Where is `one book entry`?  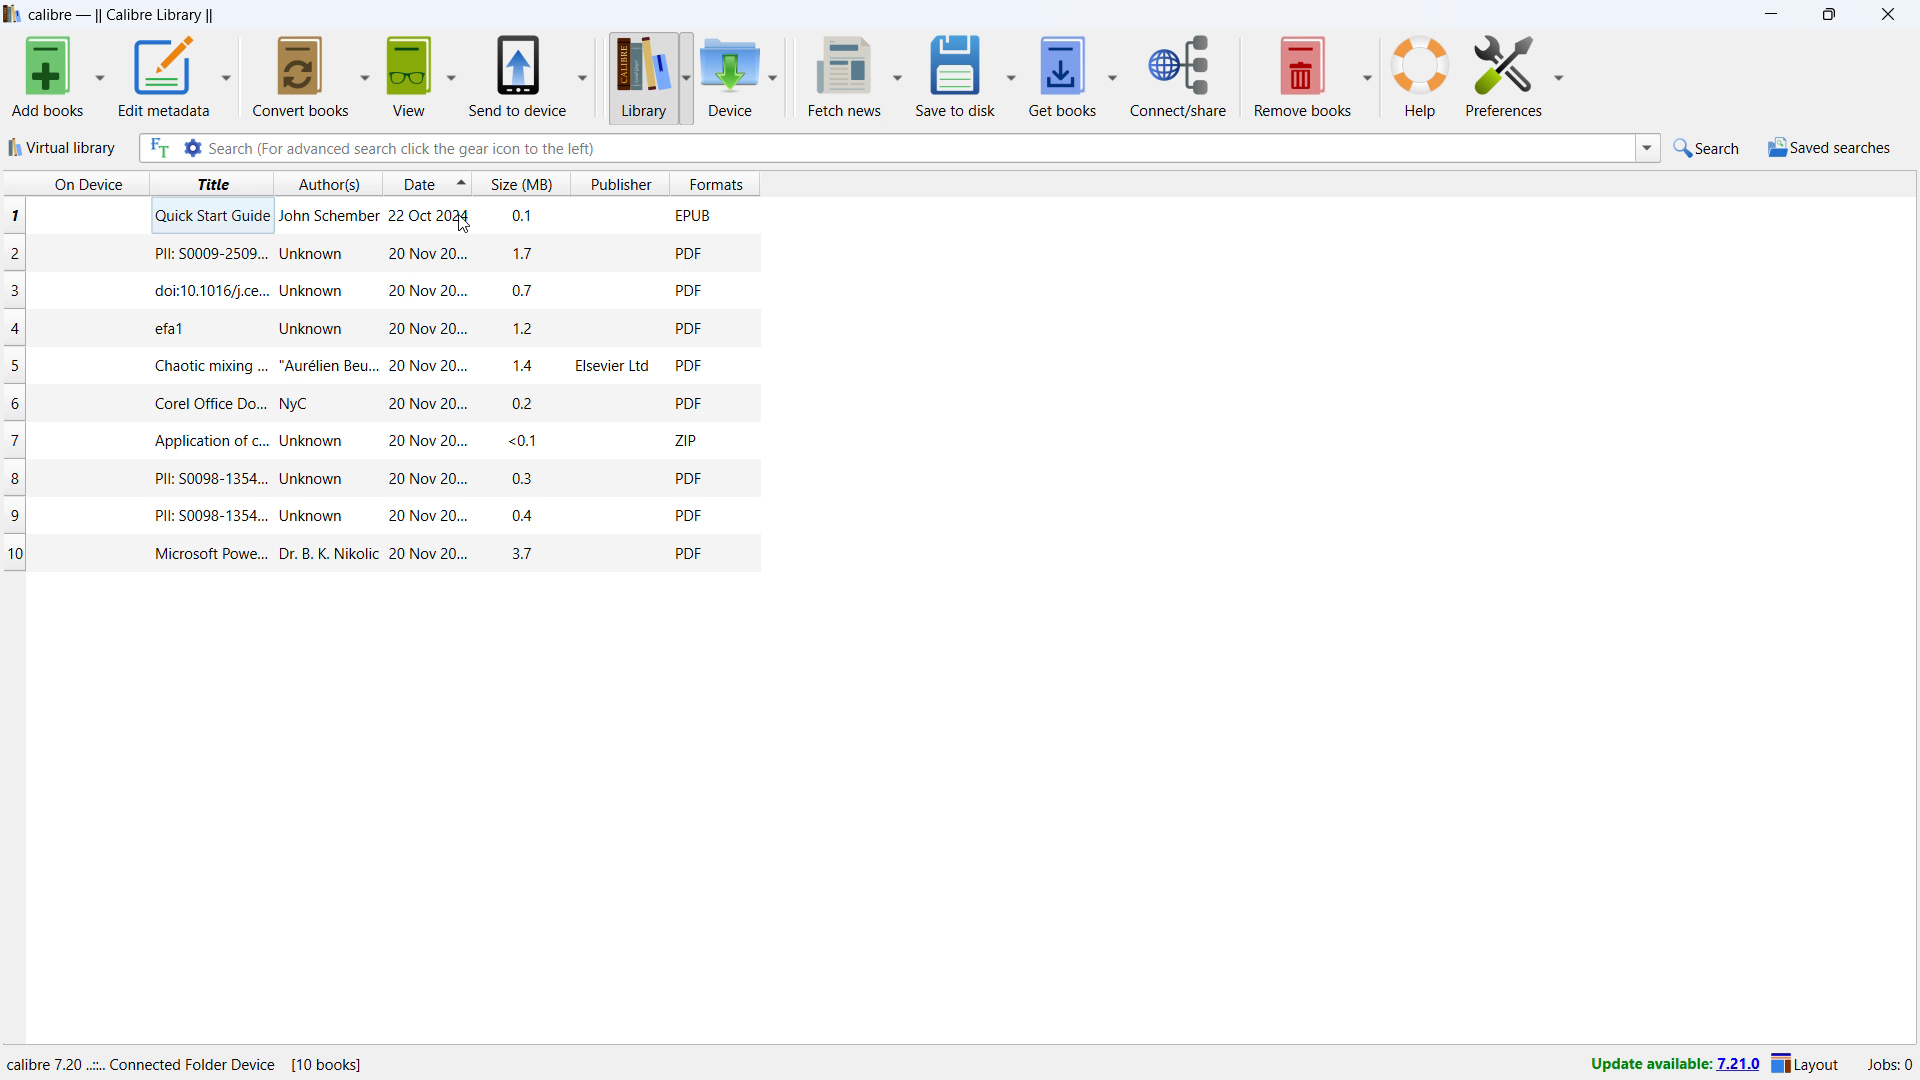
one book entry is located at coordinates (375, 292).